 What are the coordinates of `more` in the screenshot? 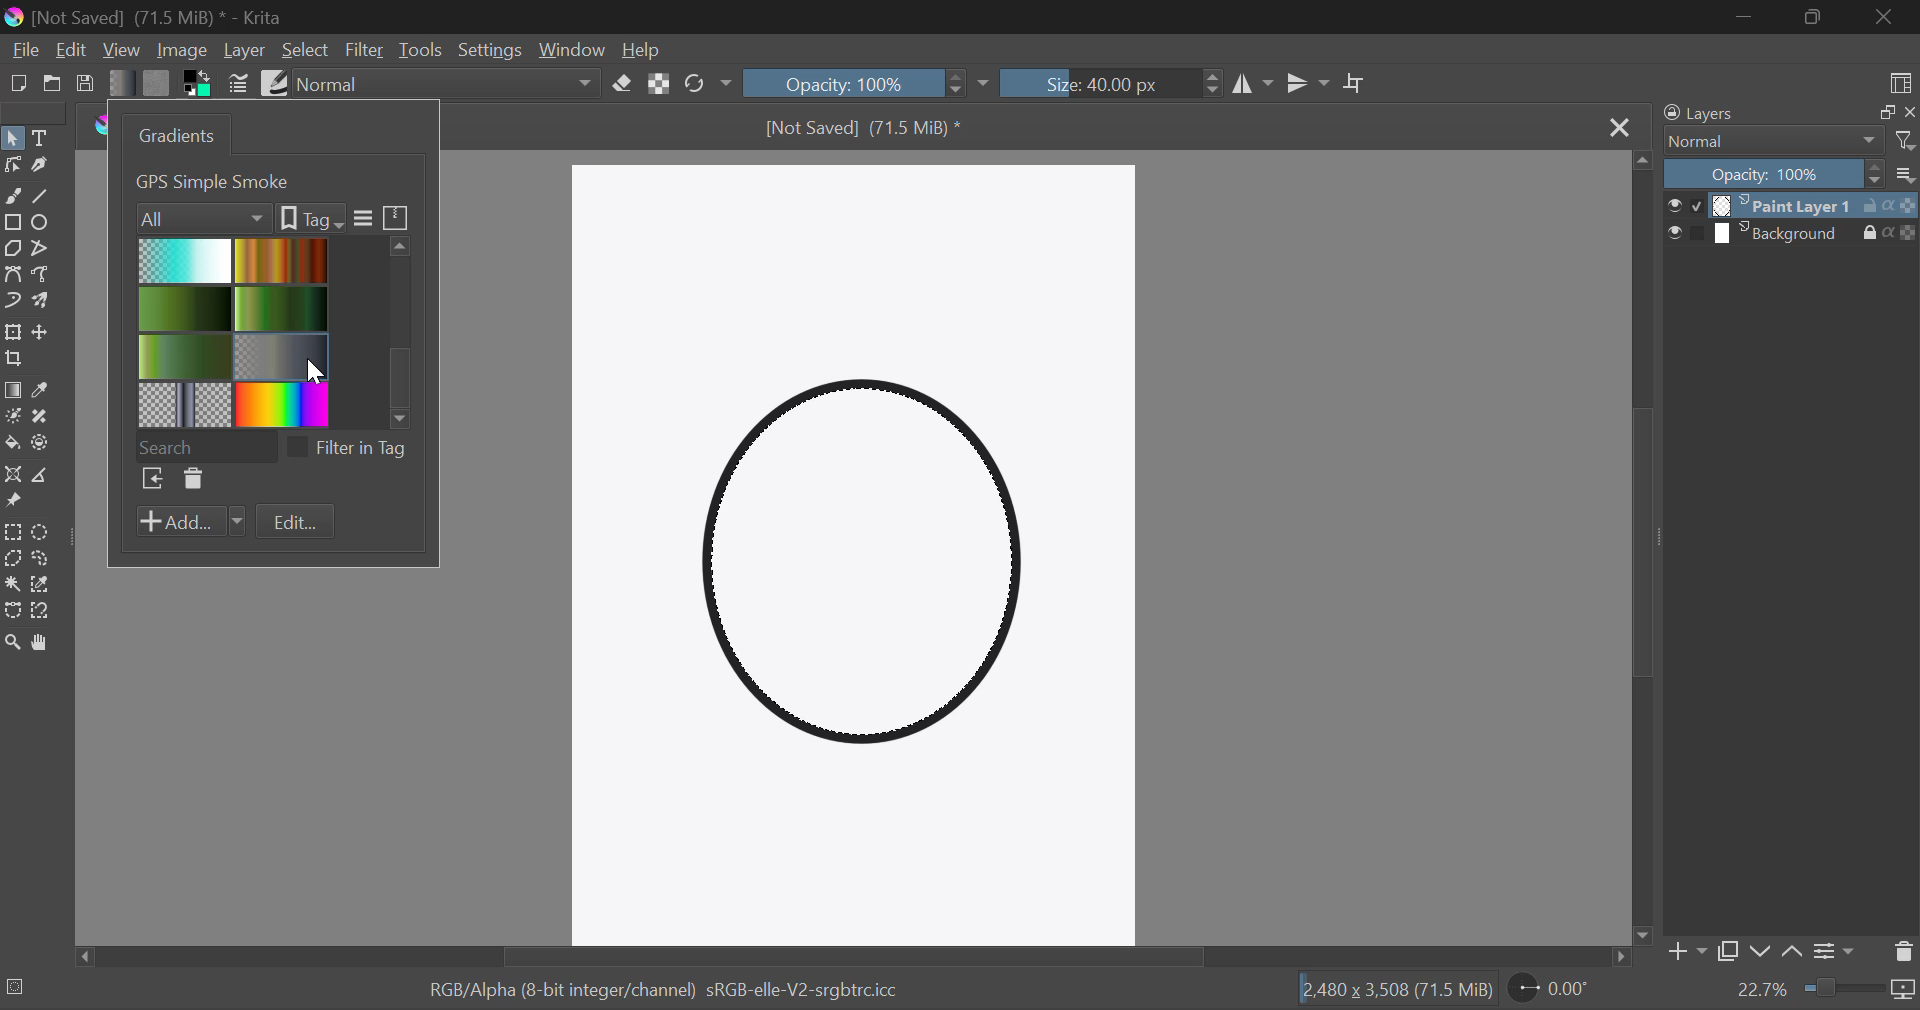 It's located at (1905, 175).